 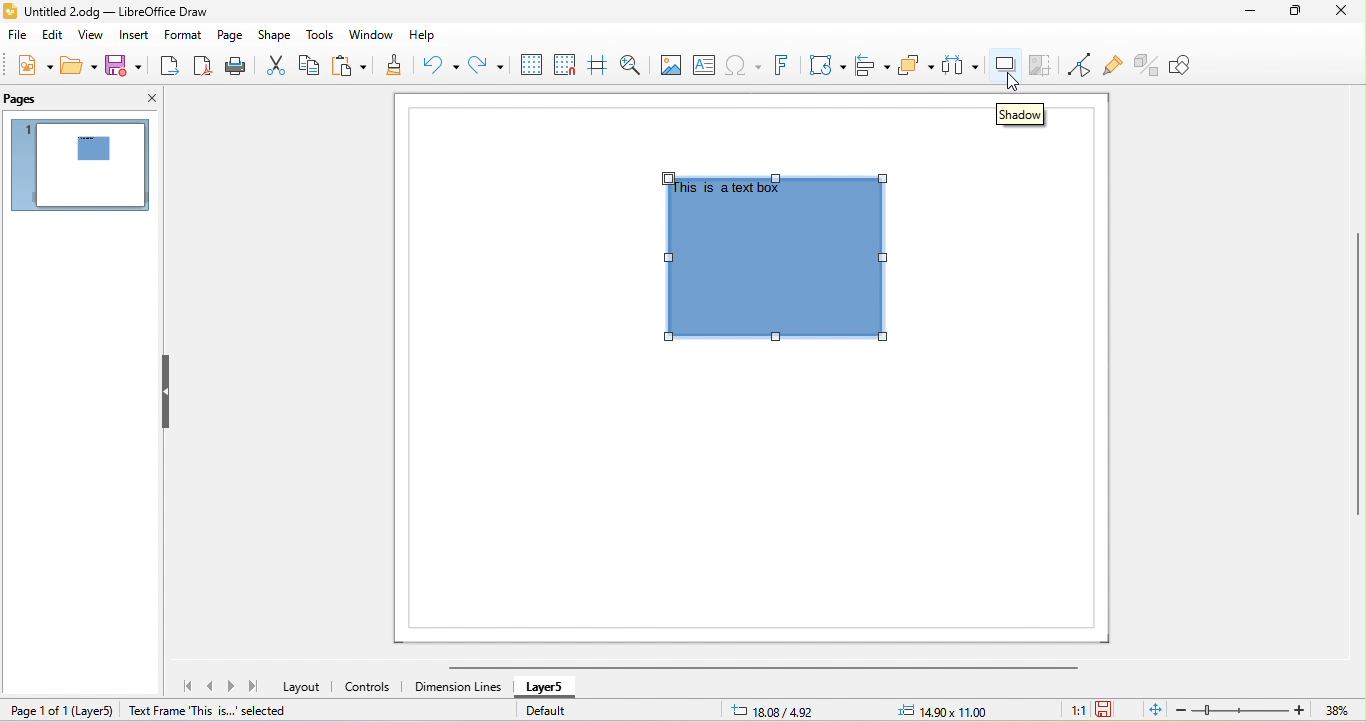 What do you see at coordinates (548, 689) in the screenshot?
I see `layer5` at bounding box center [548, 689].